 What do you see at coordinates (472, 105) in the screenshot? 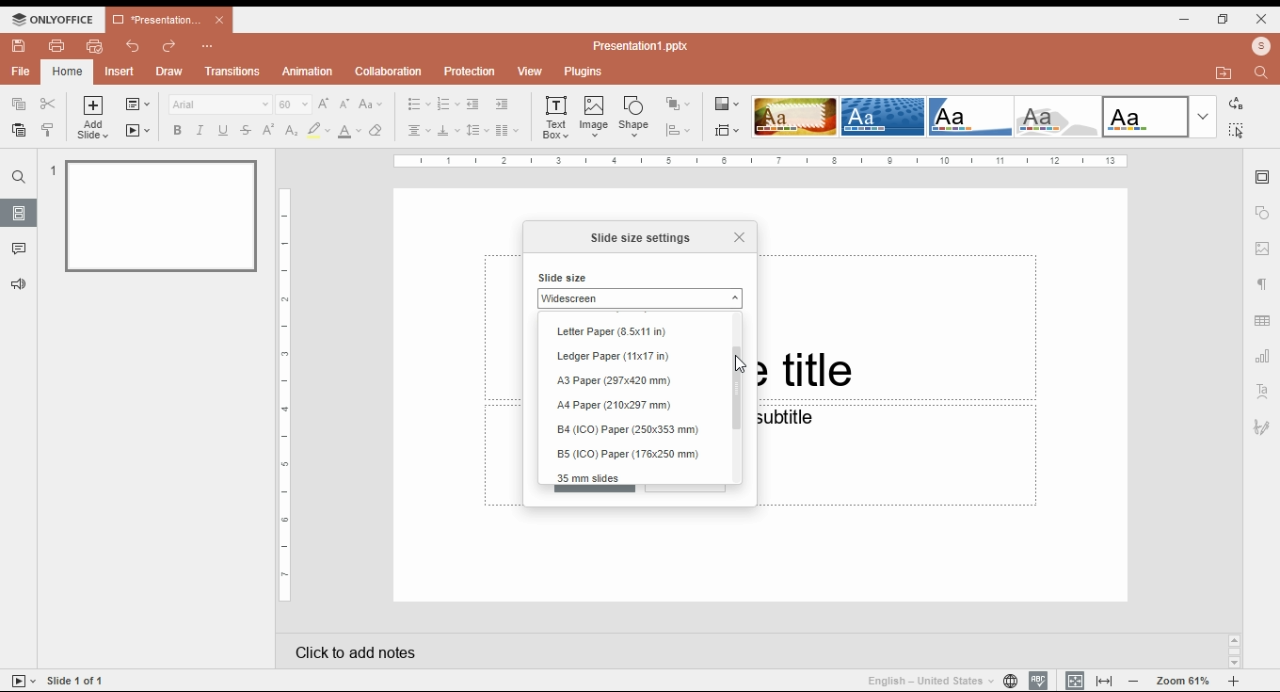
I see `decrease indent` at bounding box center [472, 105].